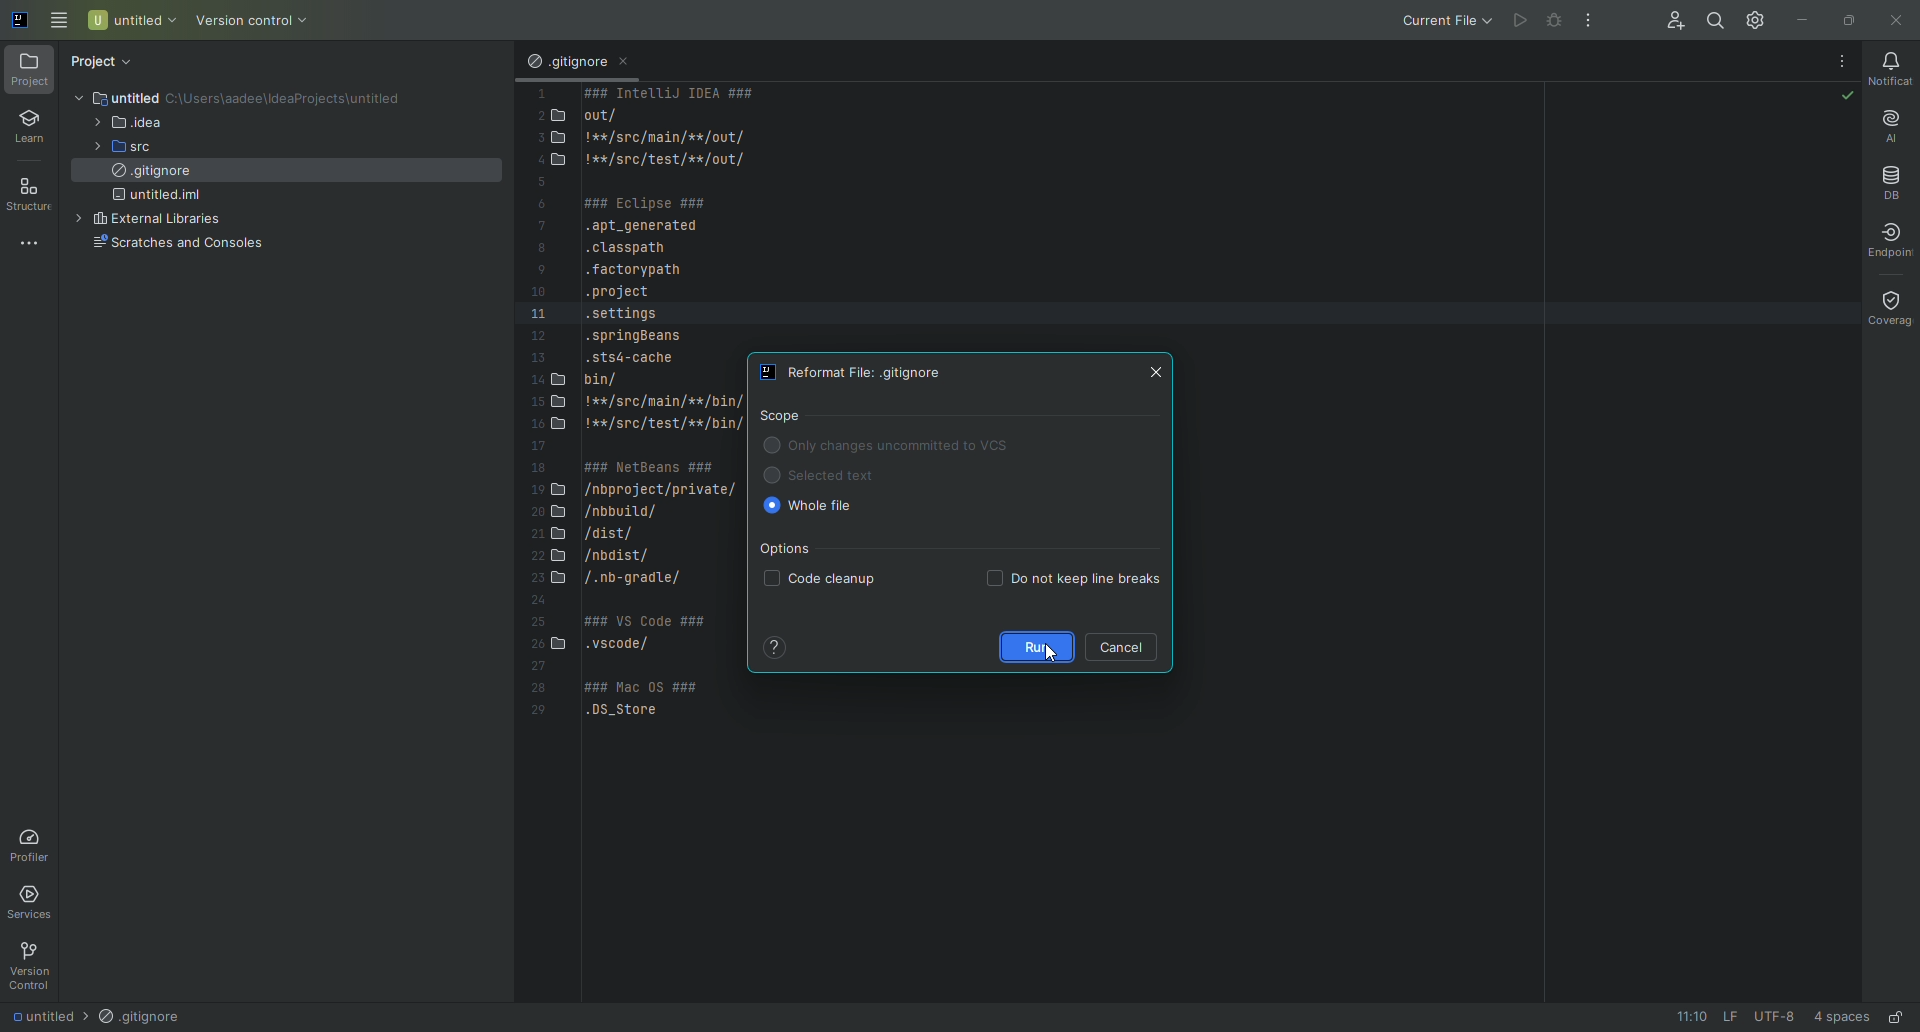  What do you see at coordinates (1032, 643) in the screenshot?
I see `Run` at bounding box center [1032, 643].